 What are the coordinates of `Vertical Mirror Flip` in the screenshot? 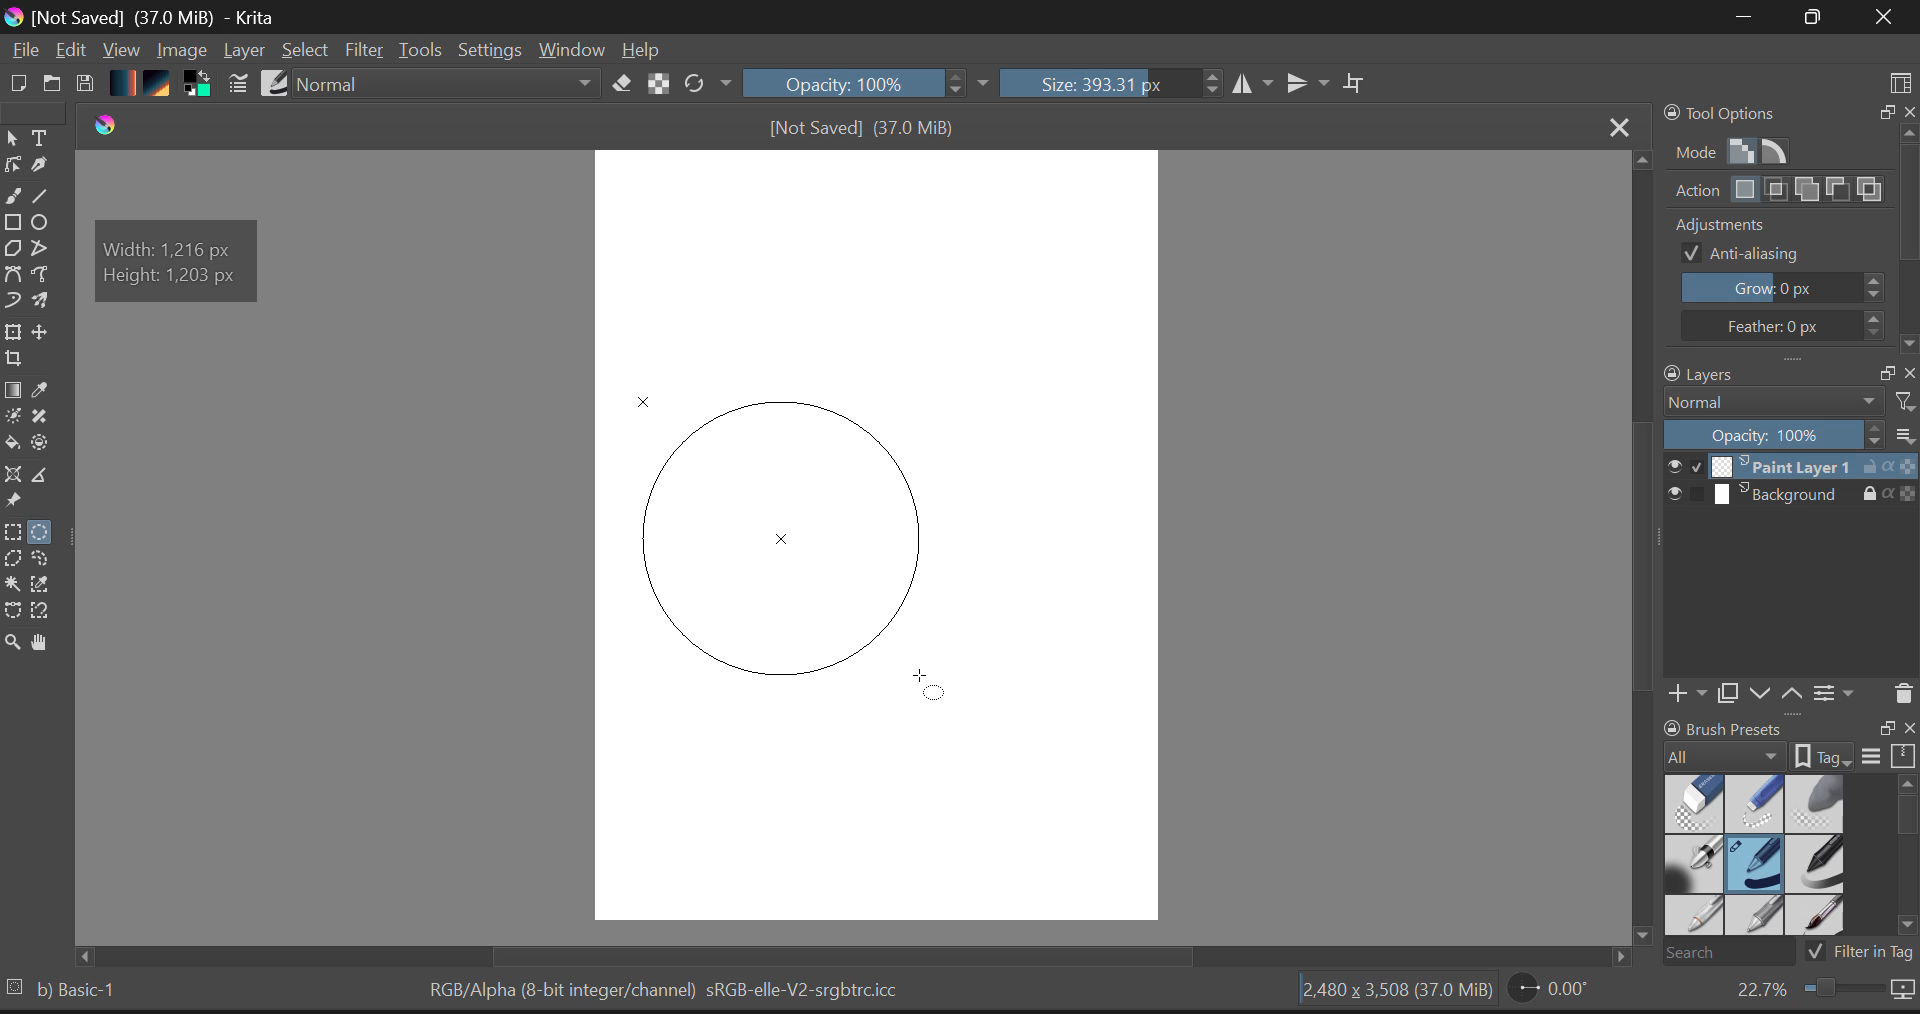 It's located at (1255, 85).